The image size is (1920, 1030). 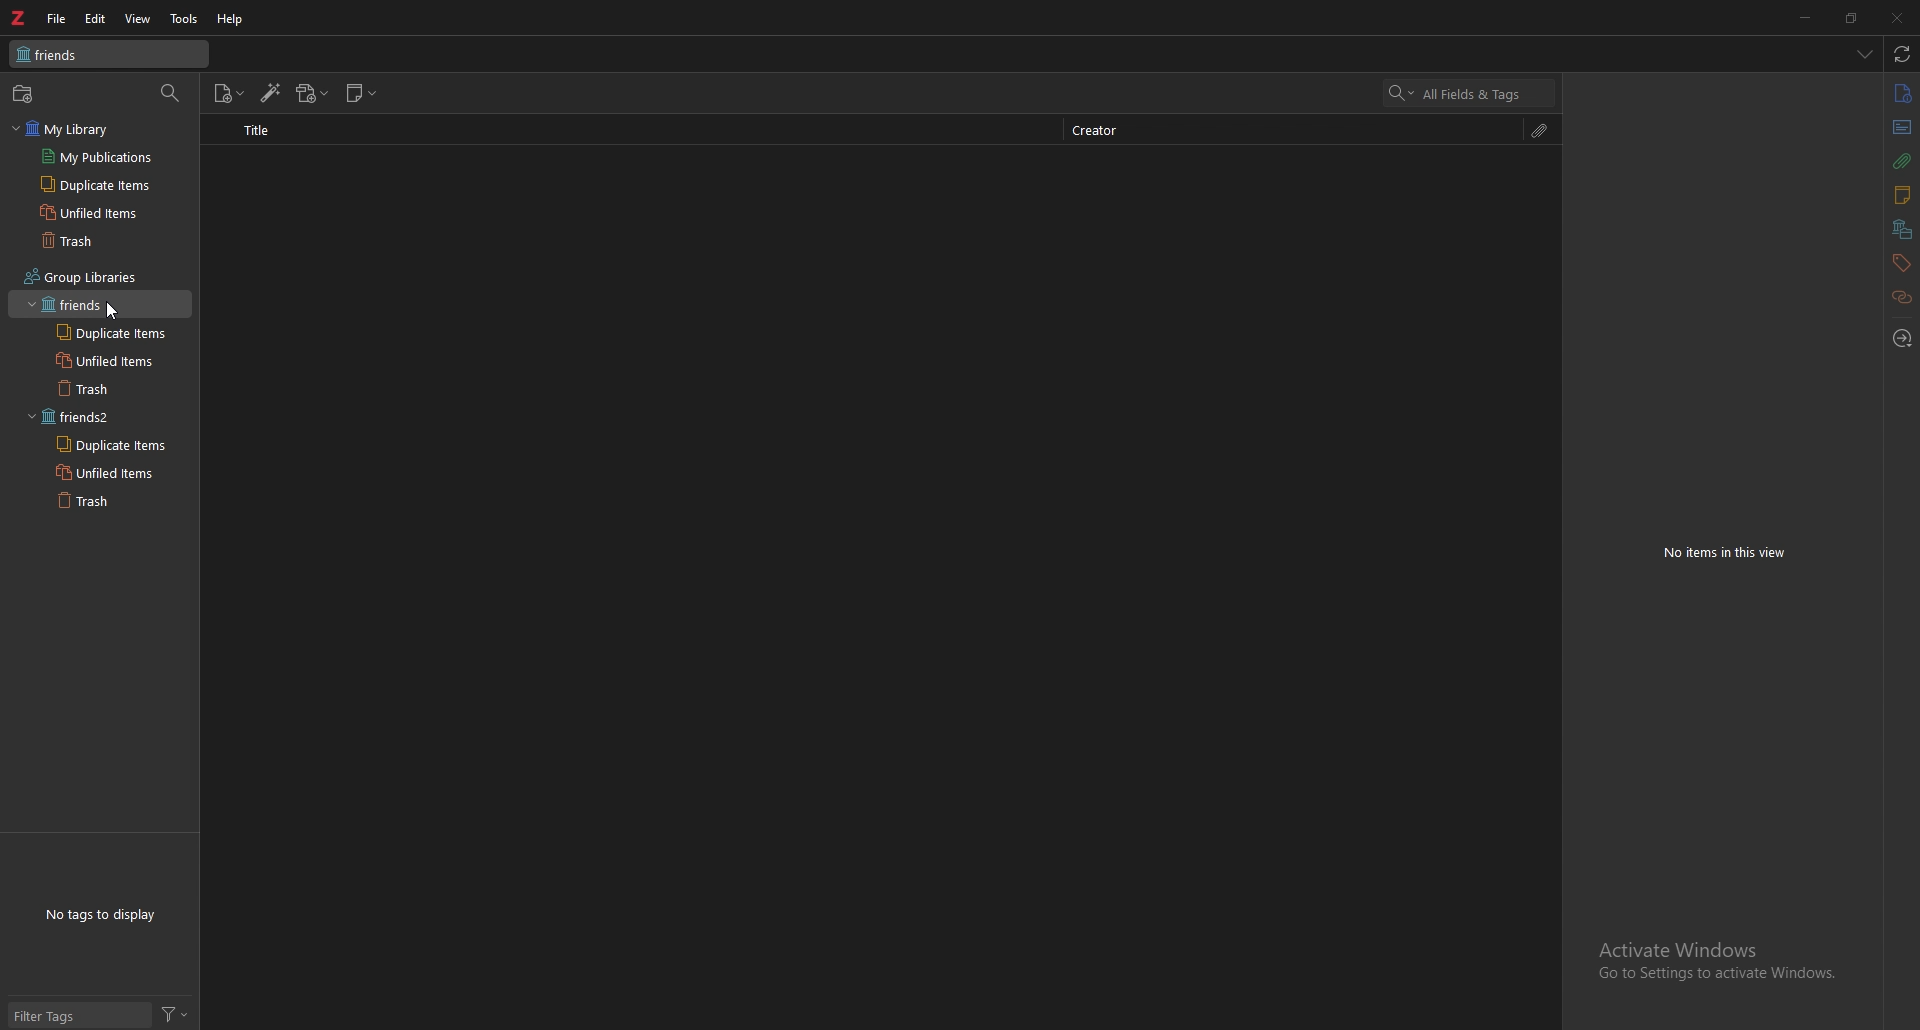 I want to click on unfiled items, so click(x=107, y=212).